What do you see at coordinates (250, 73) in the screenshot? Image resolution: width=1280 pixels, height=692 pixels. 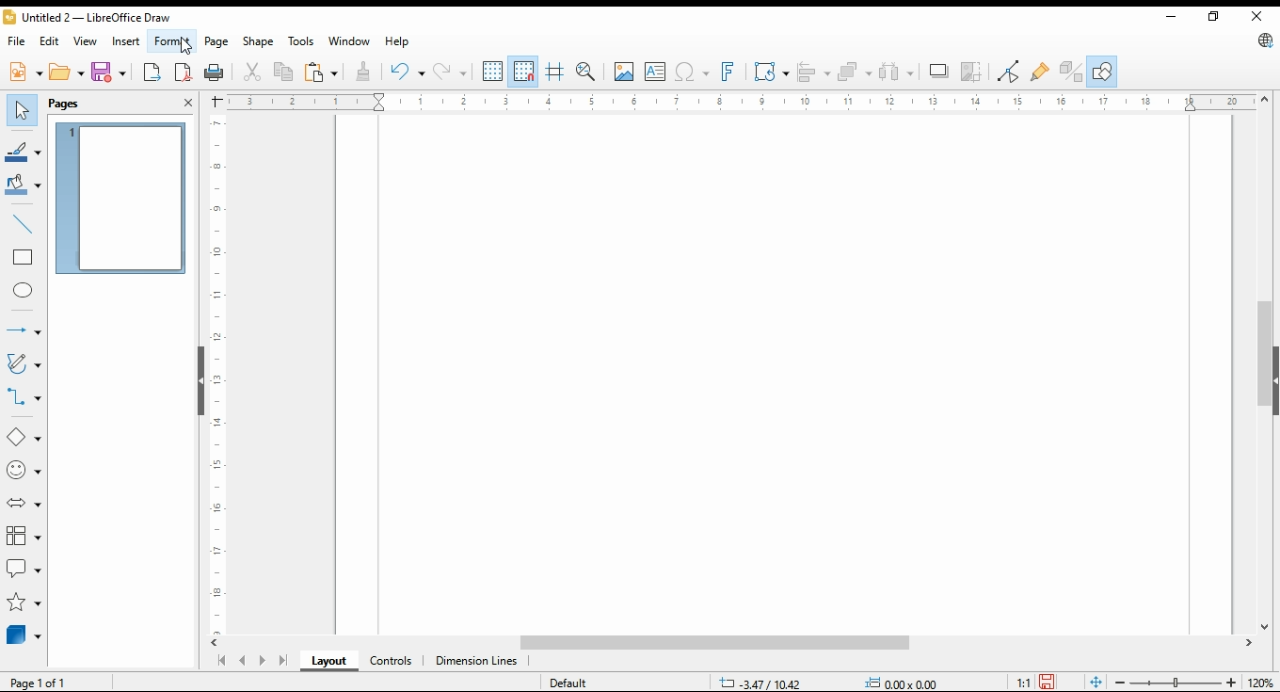 I see `cut` at bounding box center [250, 73].